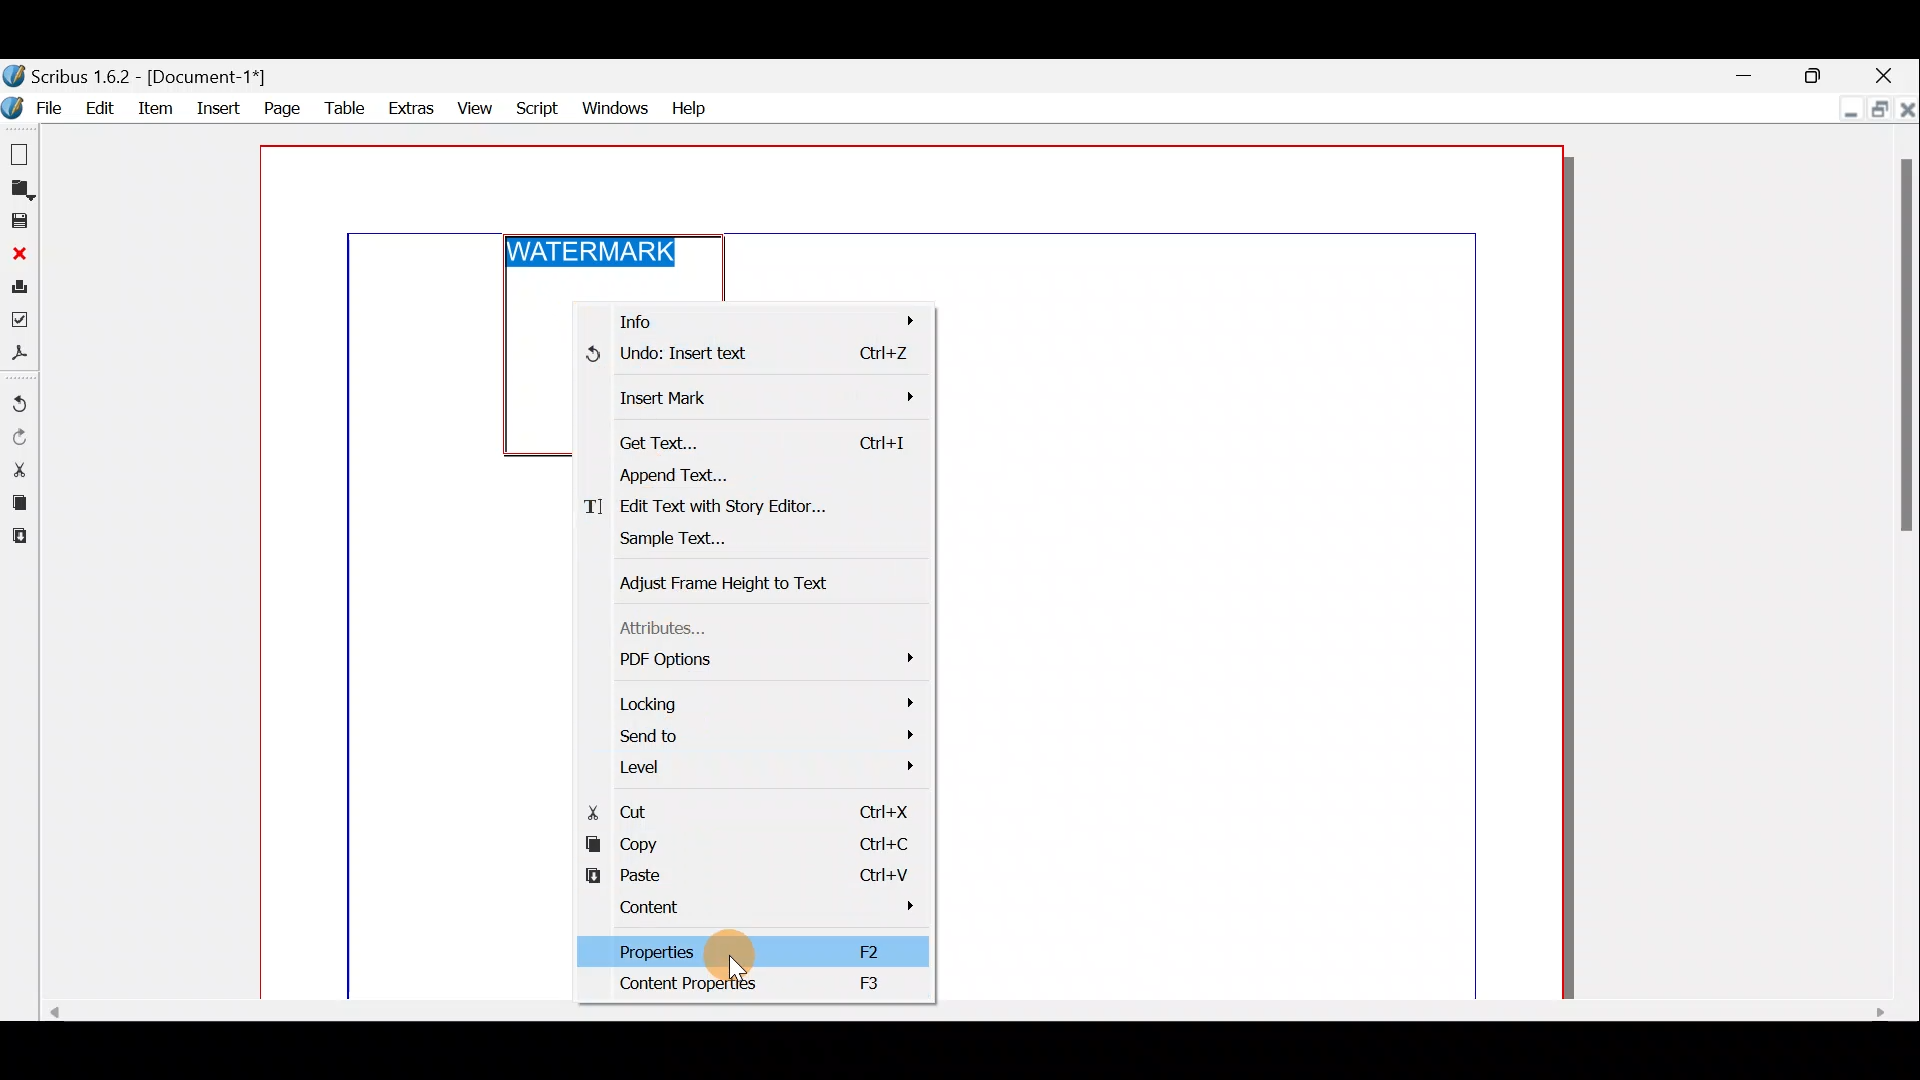  Describe the element at coordinates (18, 290) in the screenshot. I see `Print` at that location.